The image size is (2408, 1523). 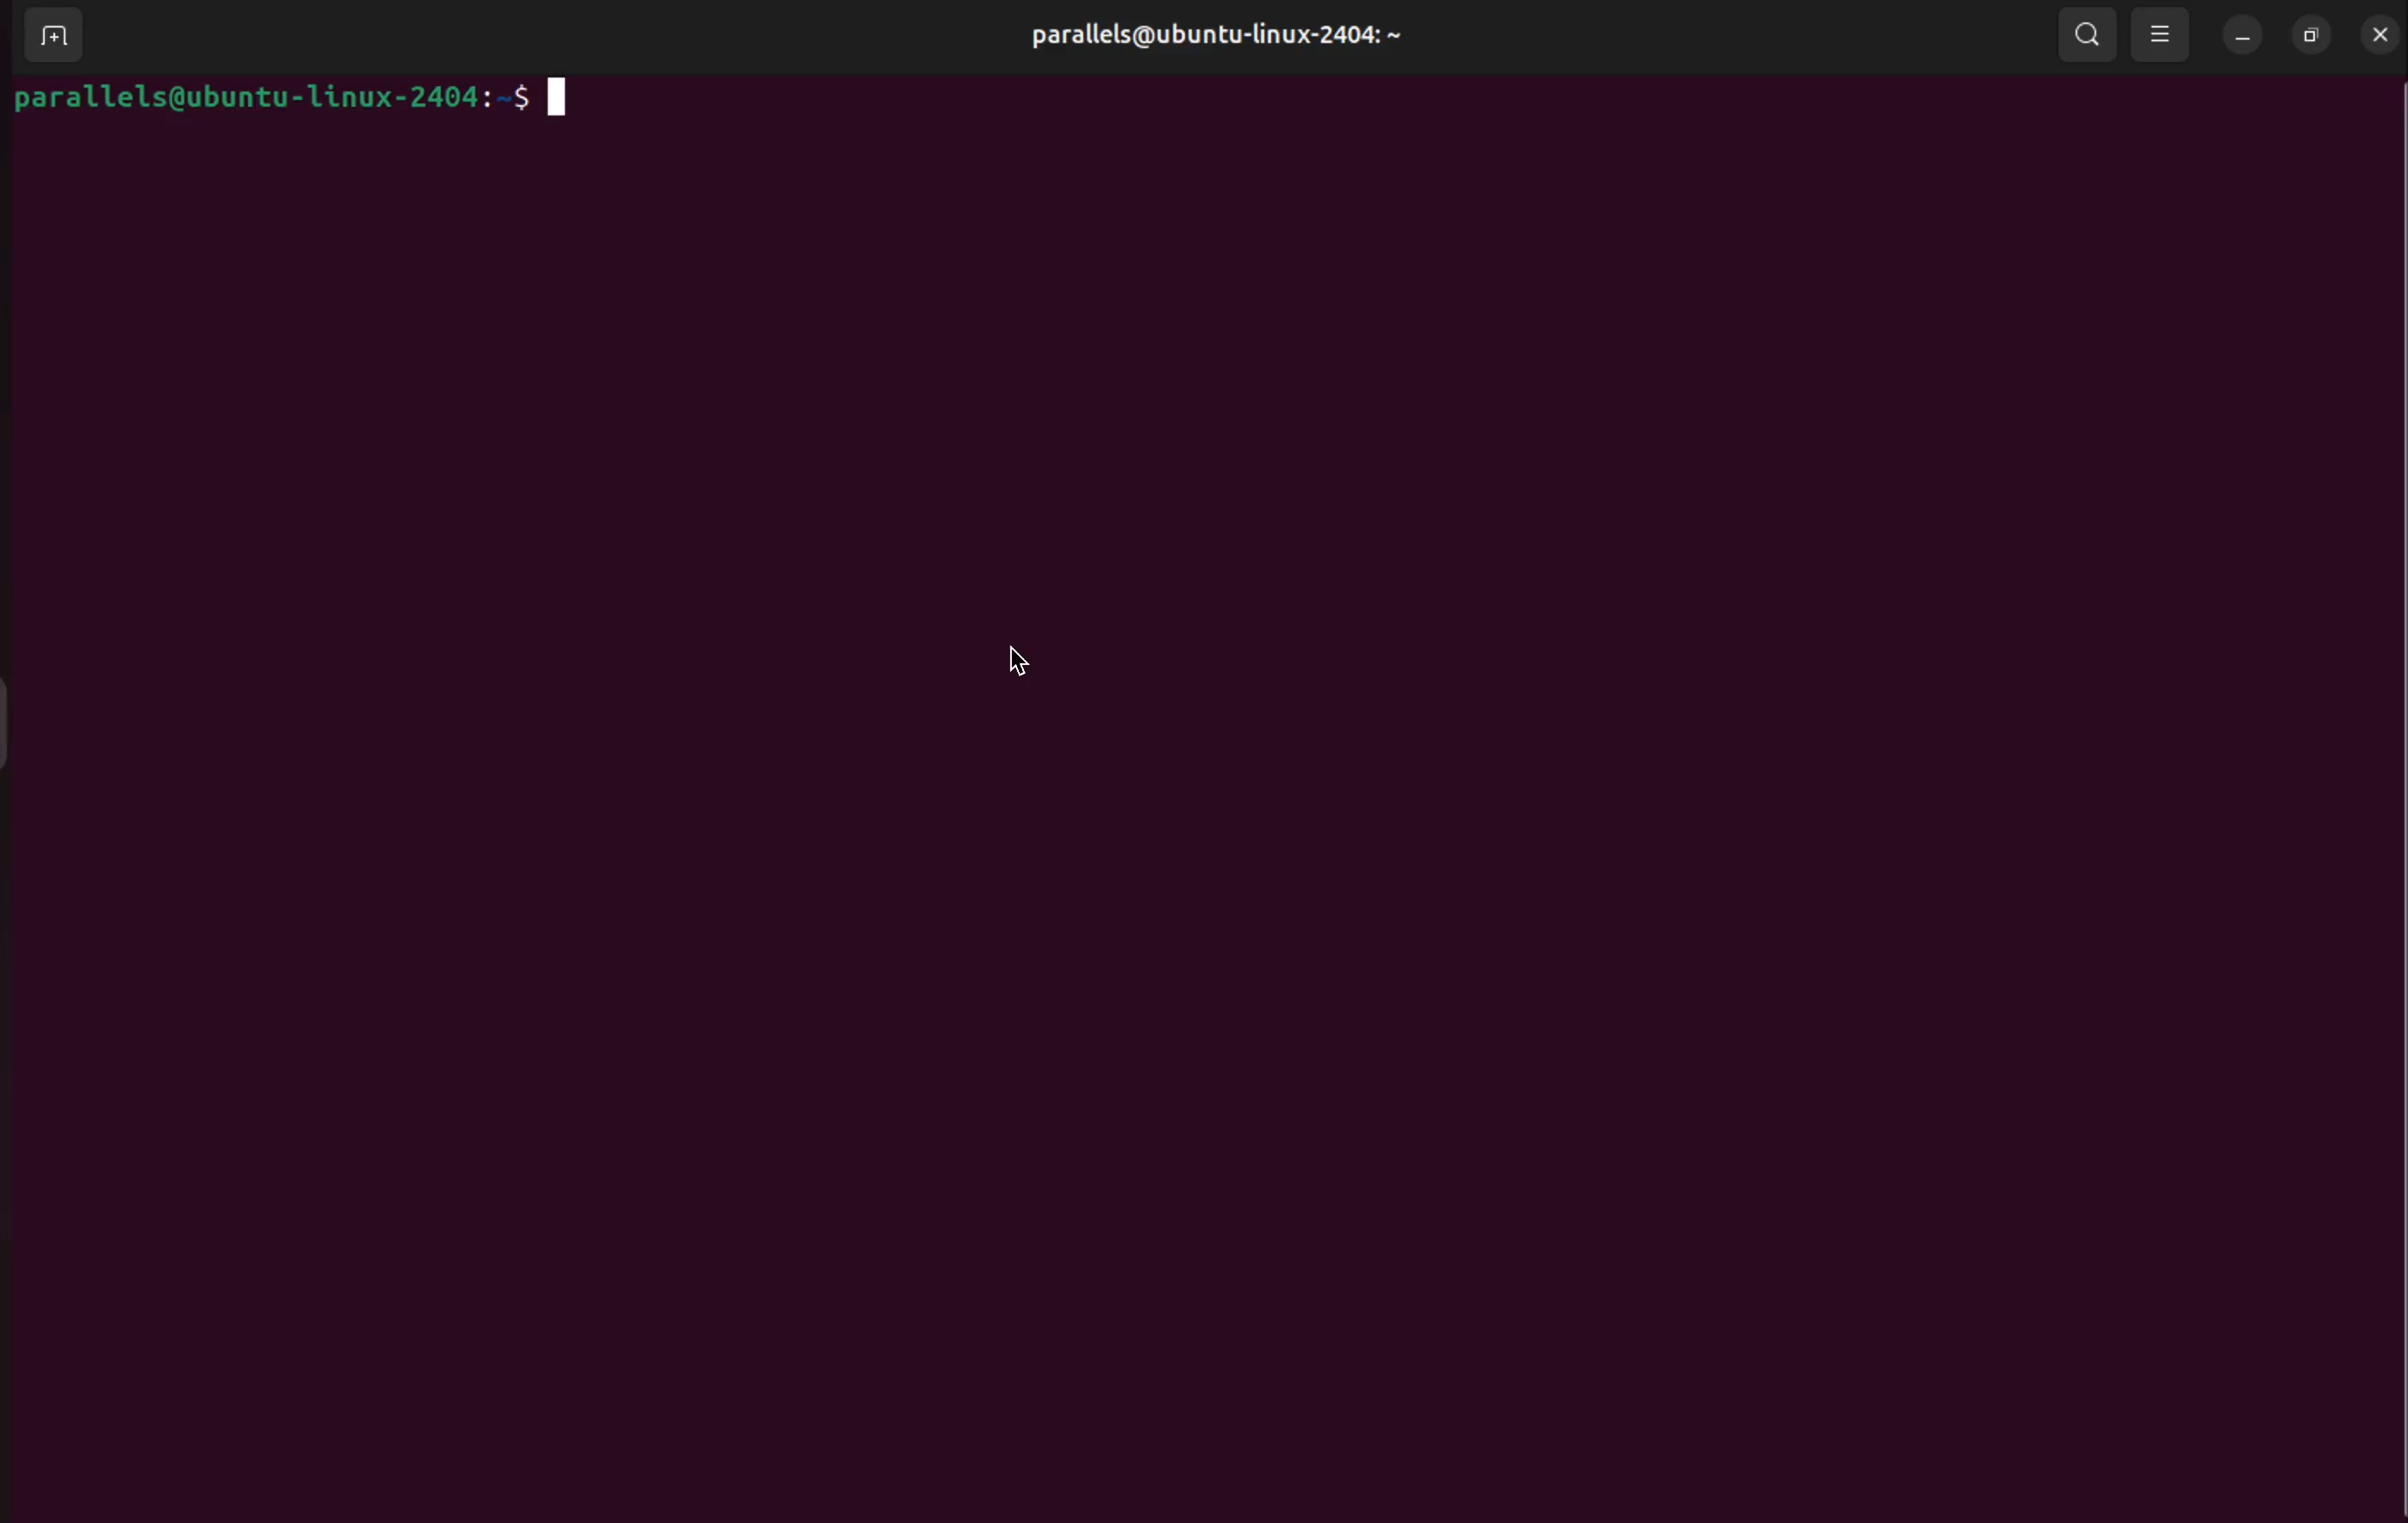 What do you see at coordinates (52, 34) in the screenshot?
I see `add terminal` at bounding box center [52, 34].